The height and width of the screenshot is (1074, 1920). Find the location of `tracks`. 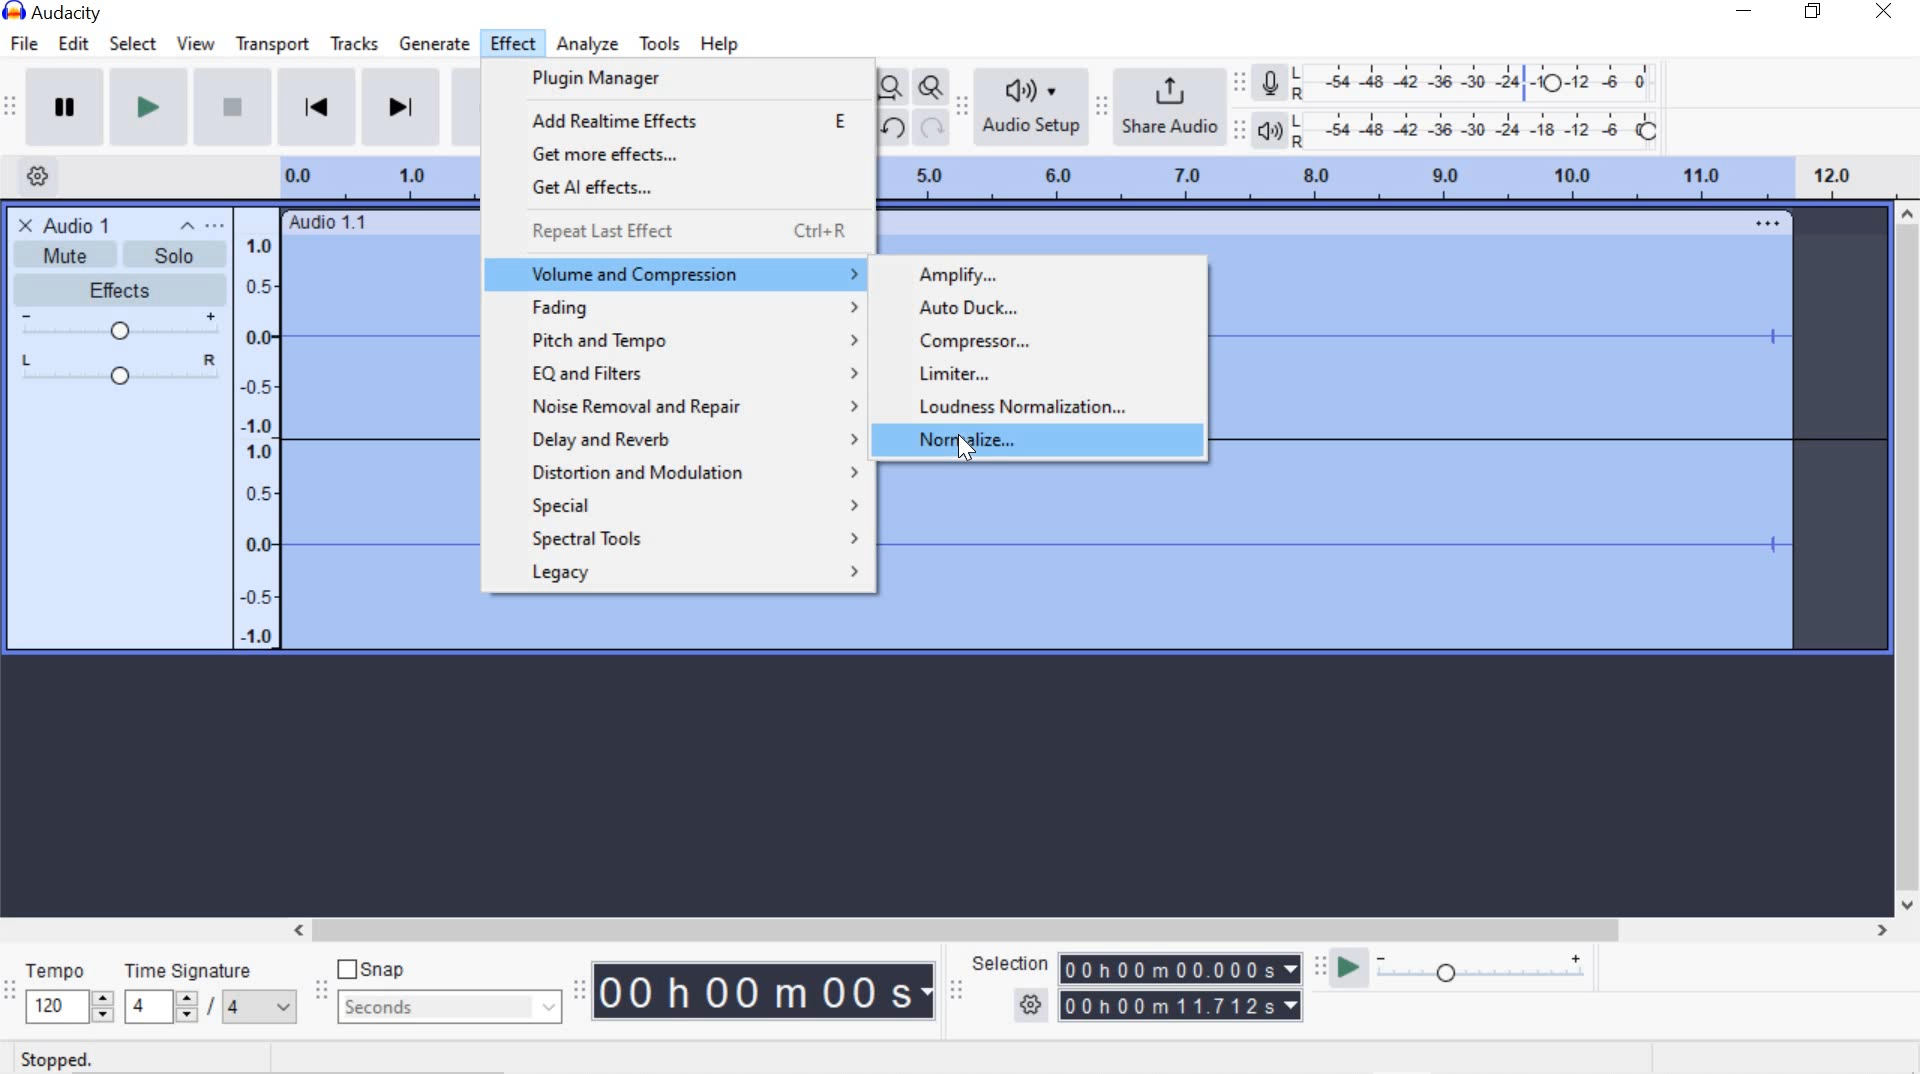

tracks is located at coordinates (353, 46).